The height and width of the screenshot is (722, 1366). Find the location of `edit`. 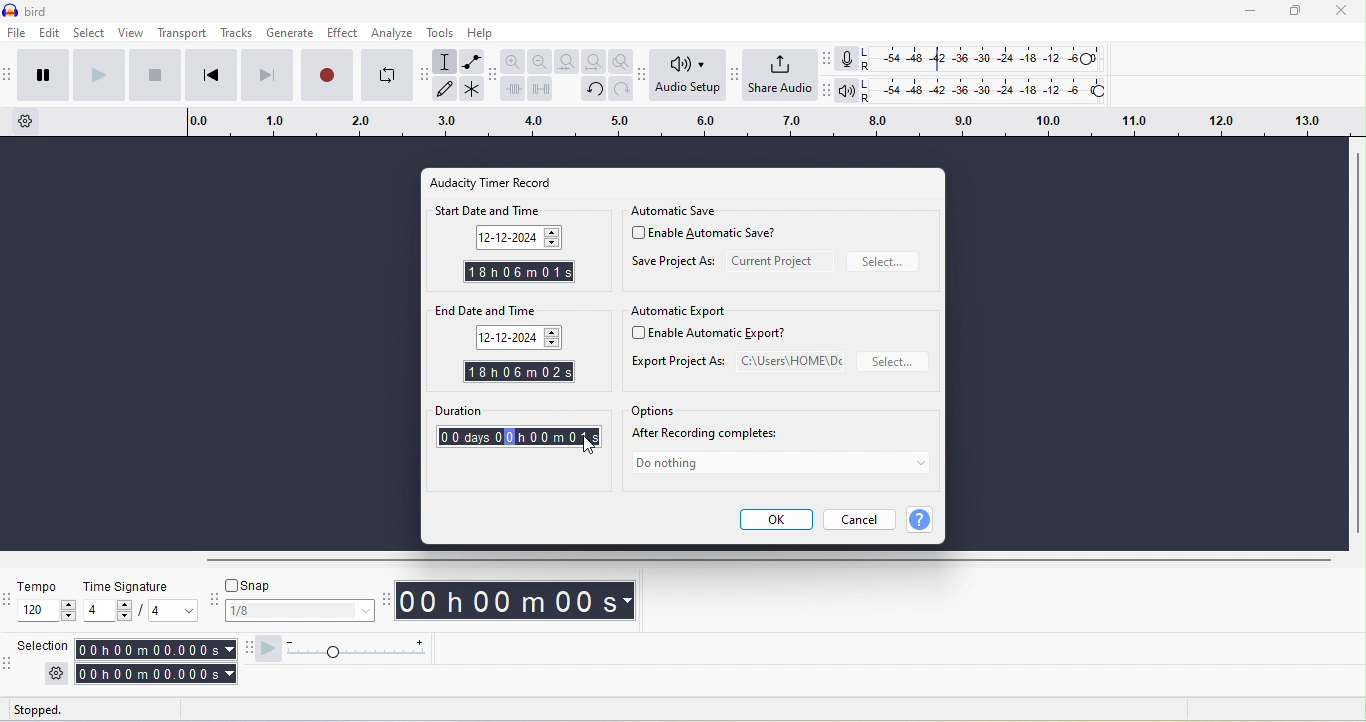

edit is located at coordinates (48, 34).